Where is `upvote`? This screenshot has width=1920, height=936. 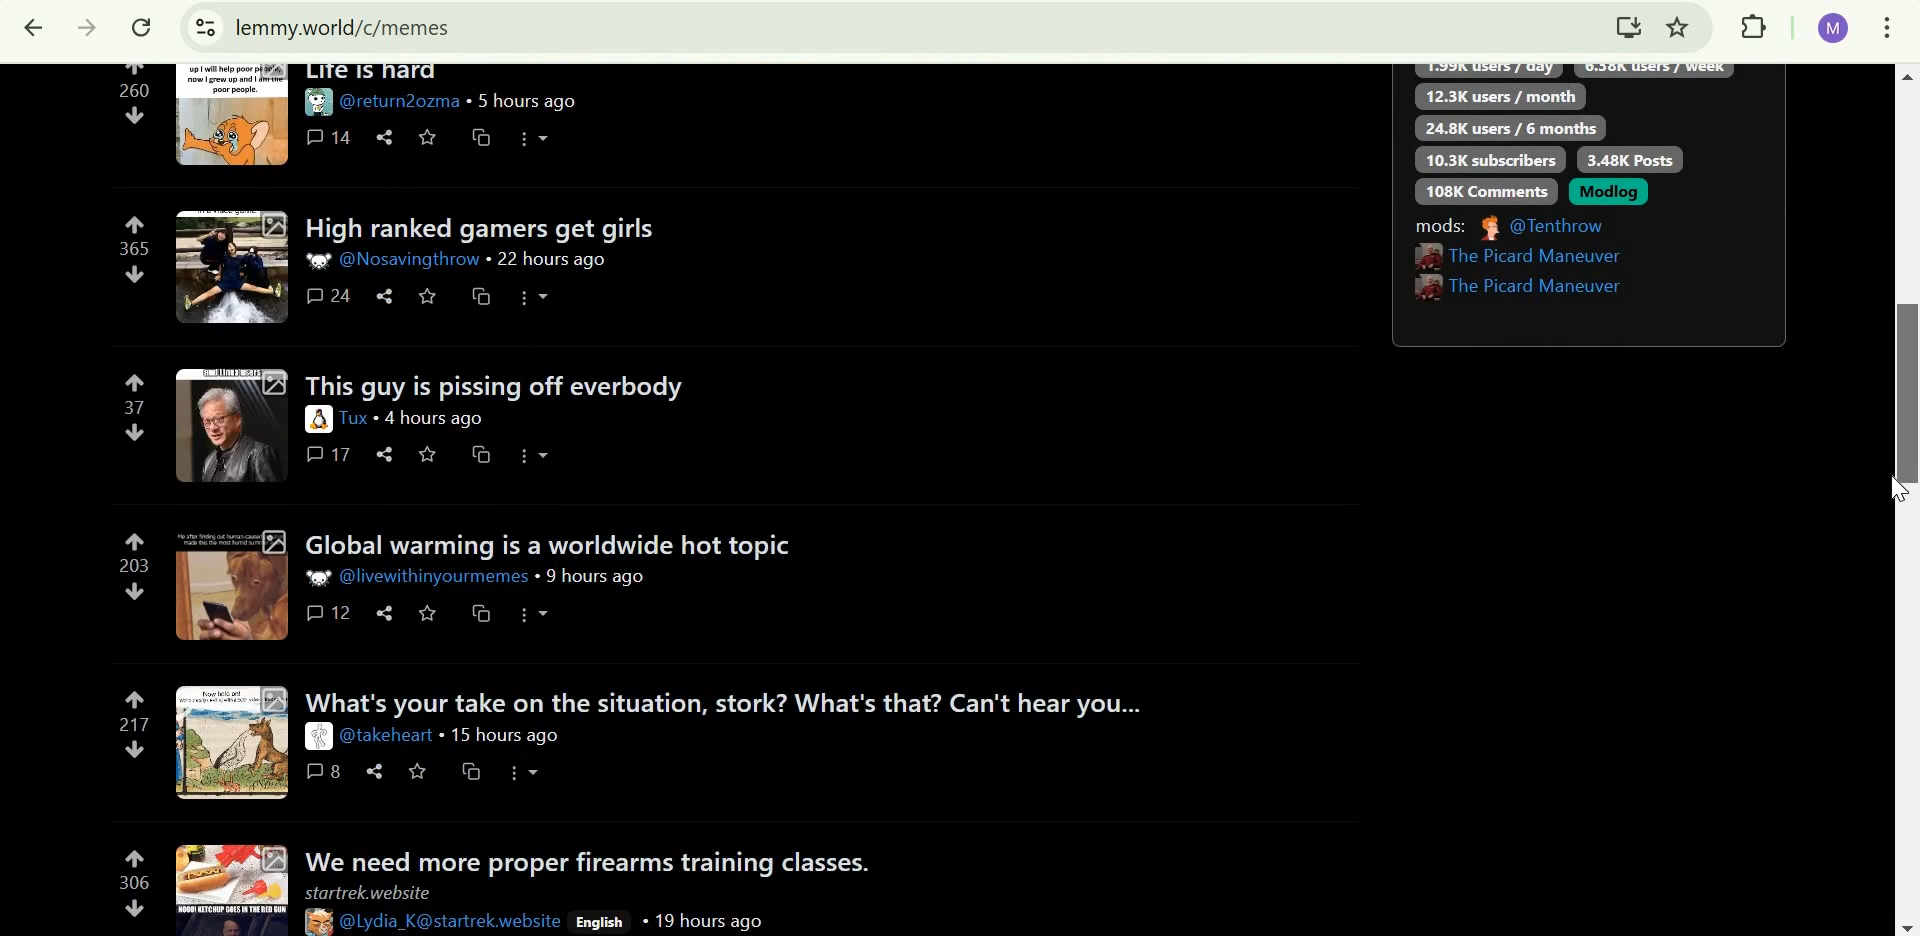 upvote is located at coordinates (134, 223).